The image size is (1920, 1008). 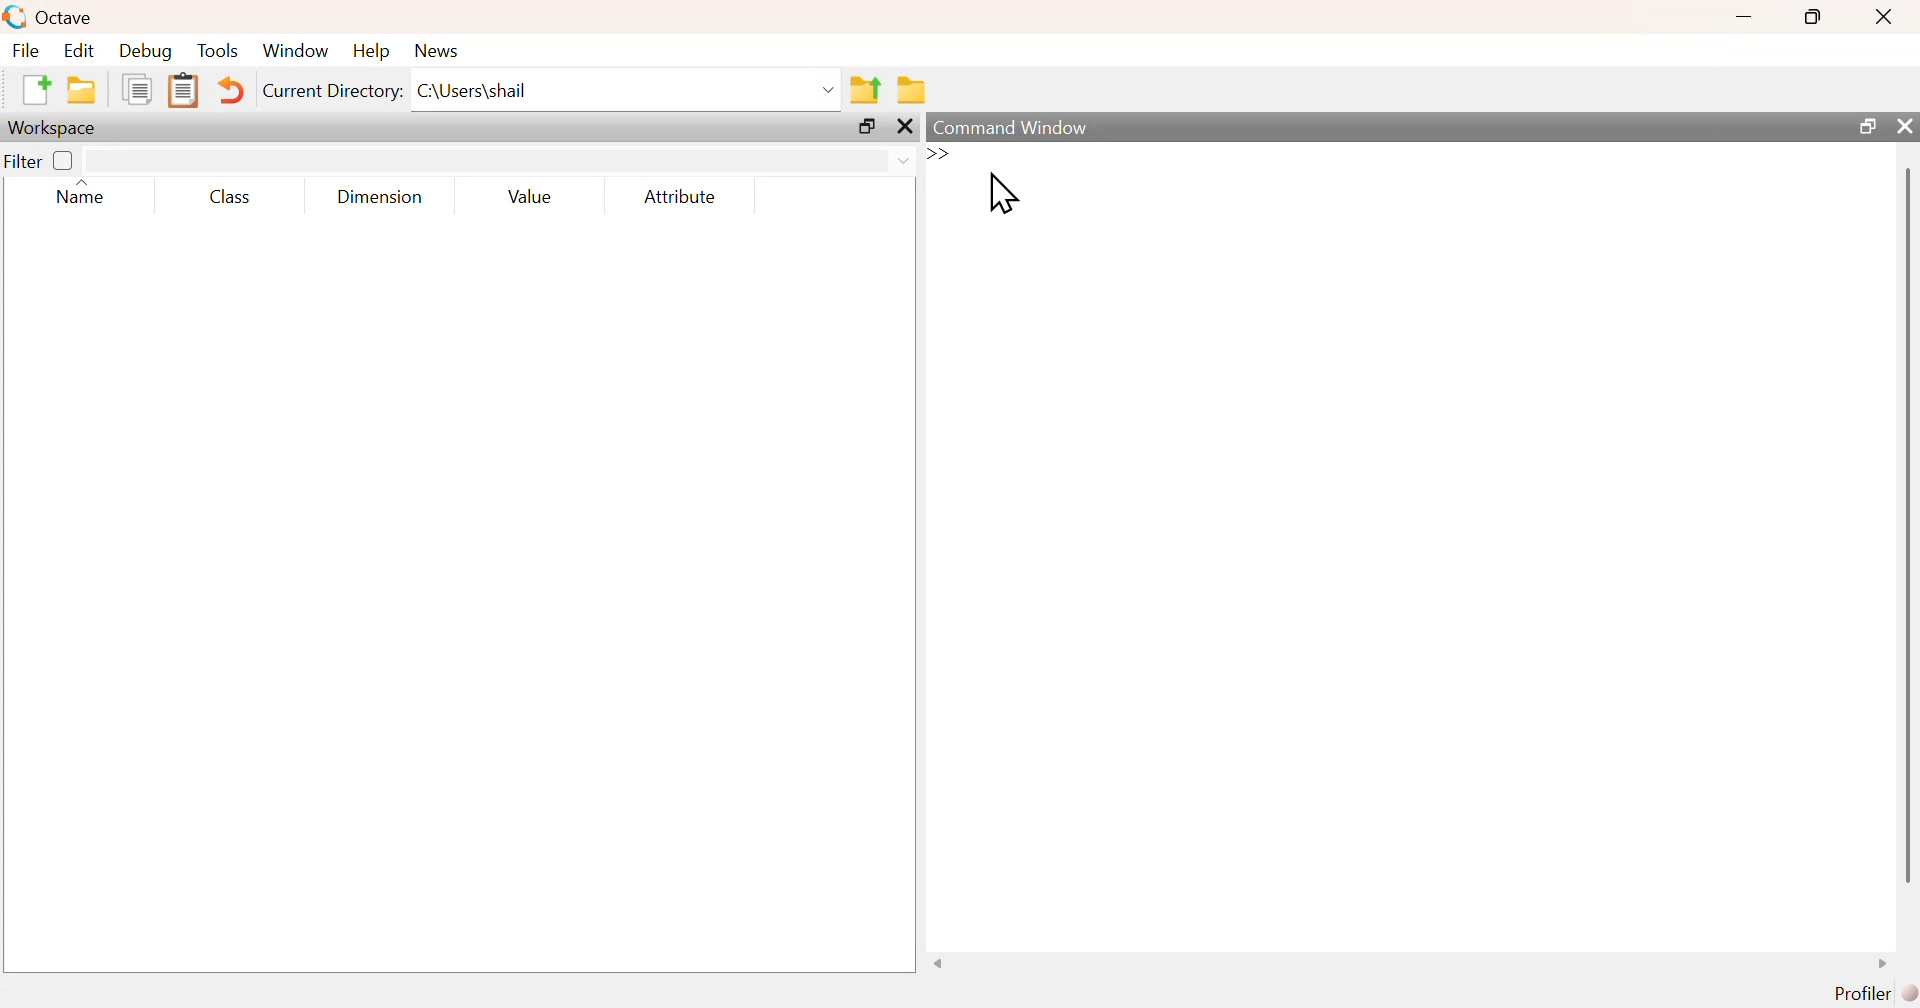 What do you see at coordinates (476, 91) in the screenshot?
I see `C:\Users\shail` at bounding box center [476, 91].